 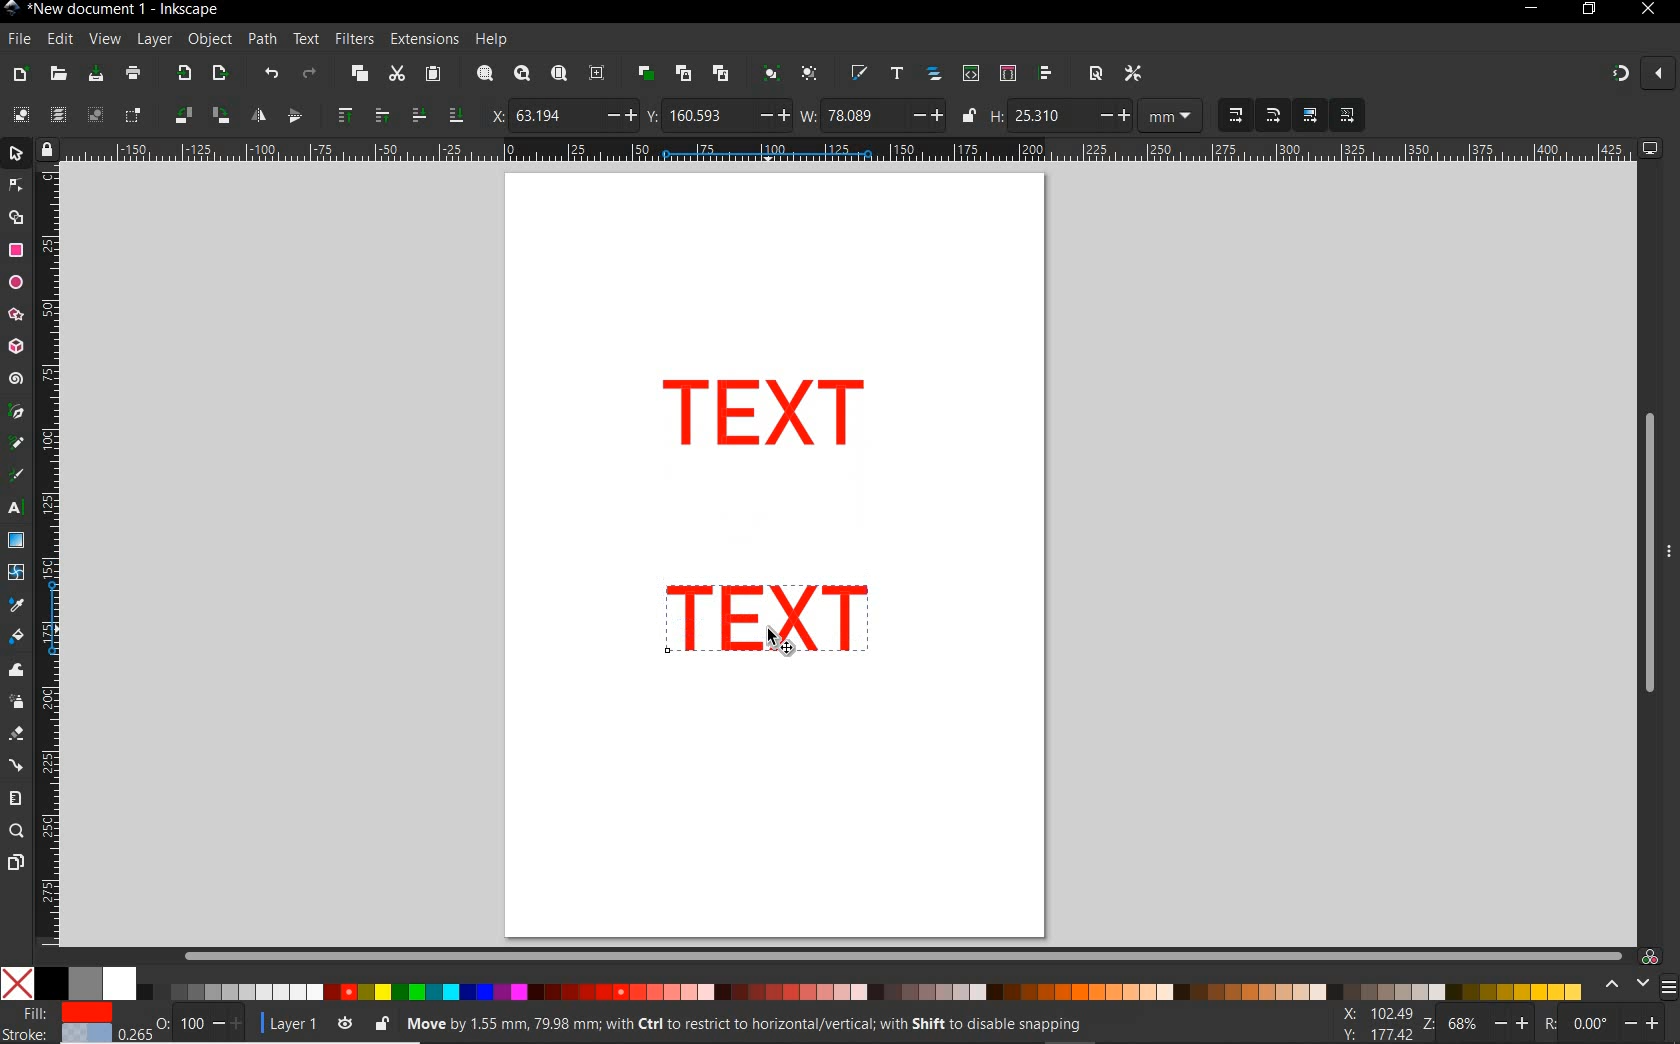 What do you see at coordinates (17, 39) in the screenshot?
I see `file` at bounding box center [17, 39].